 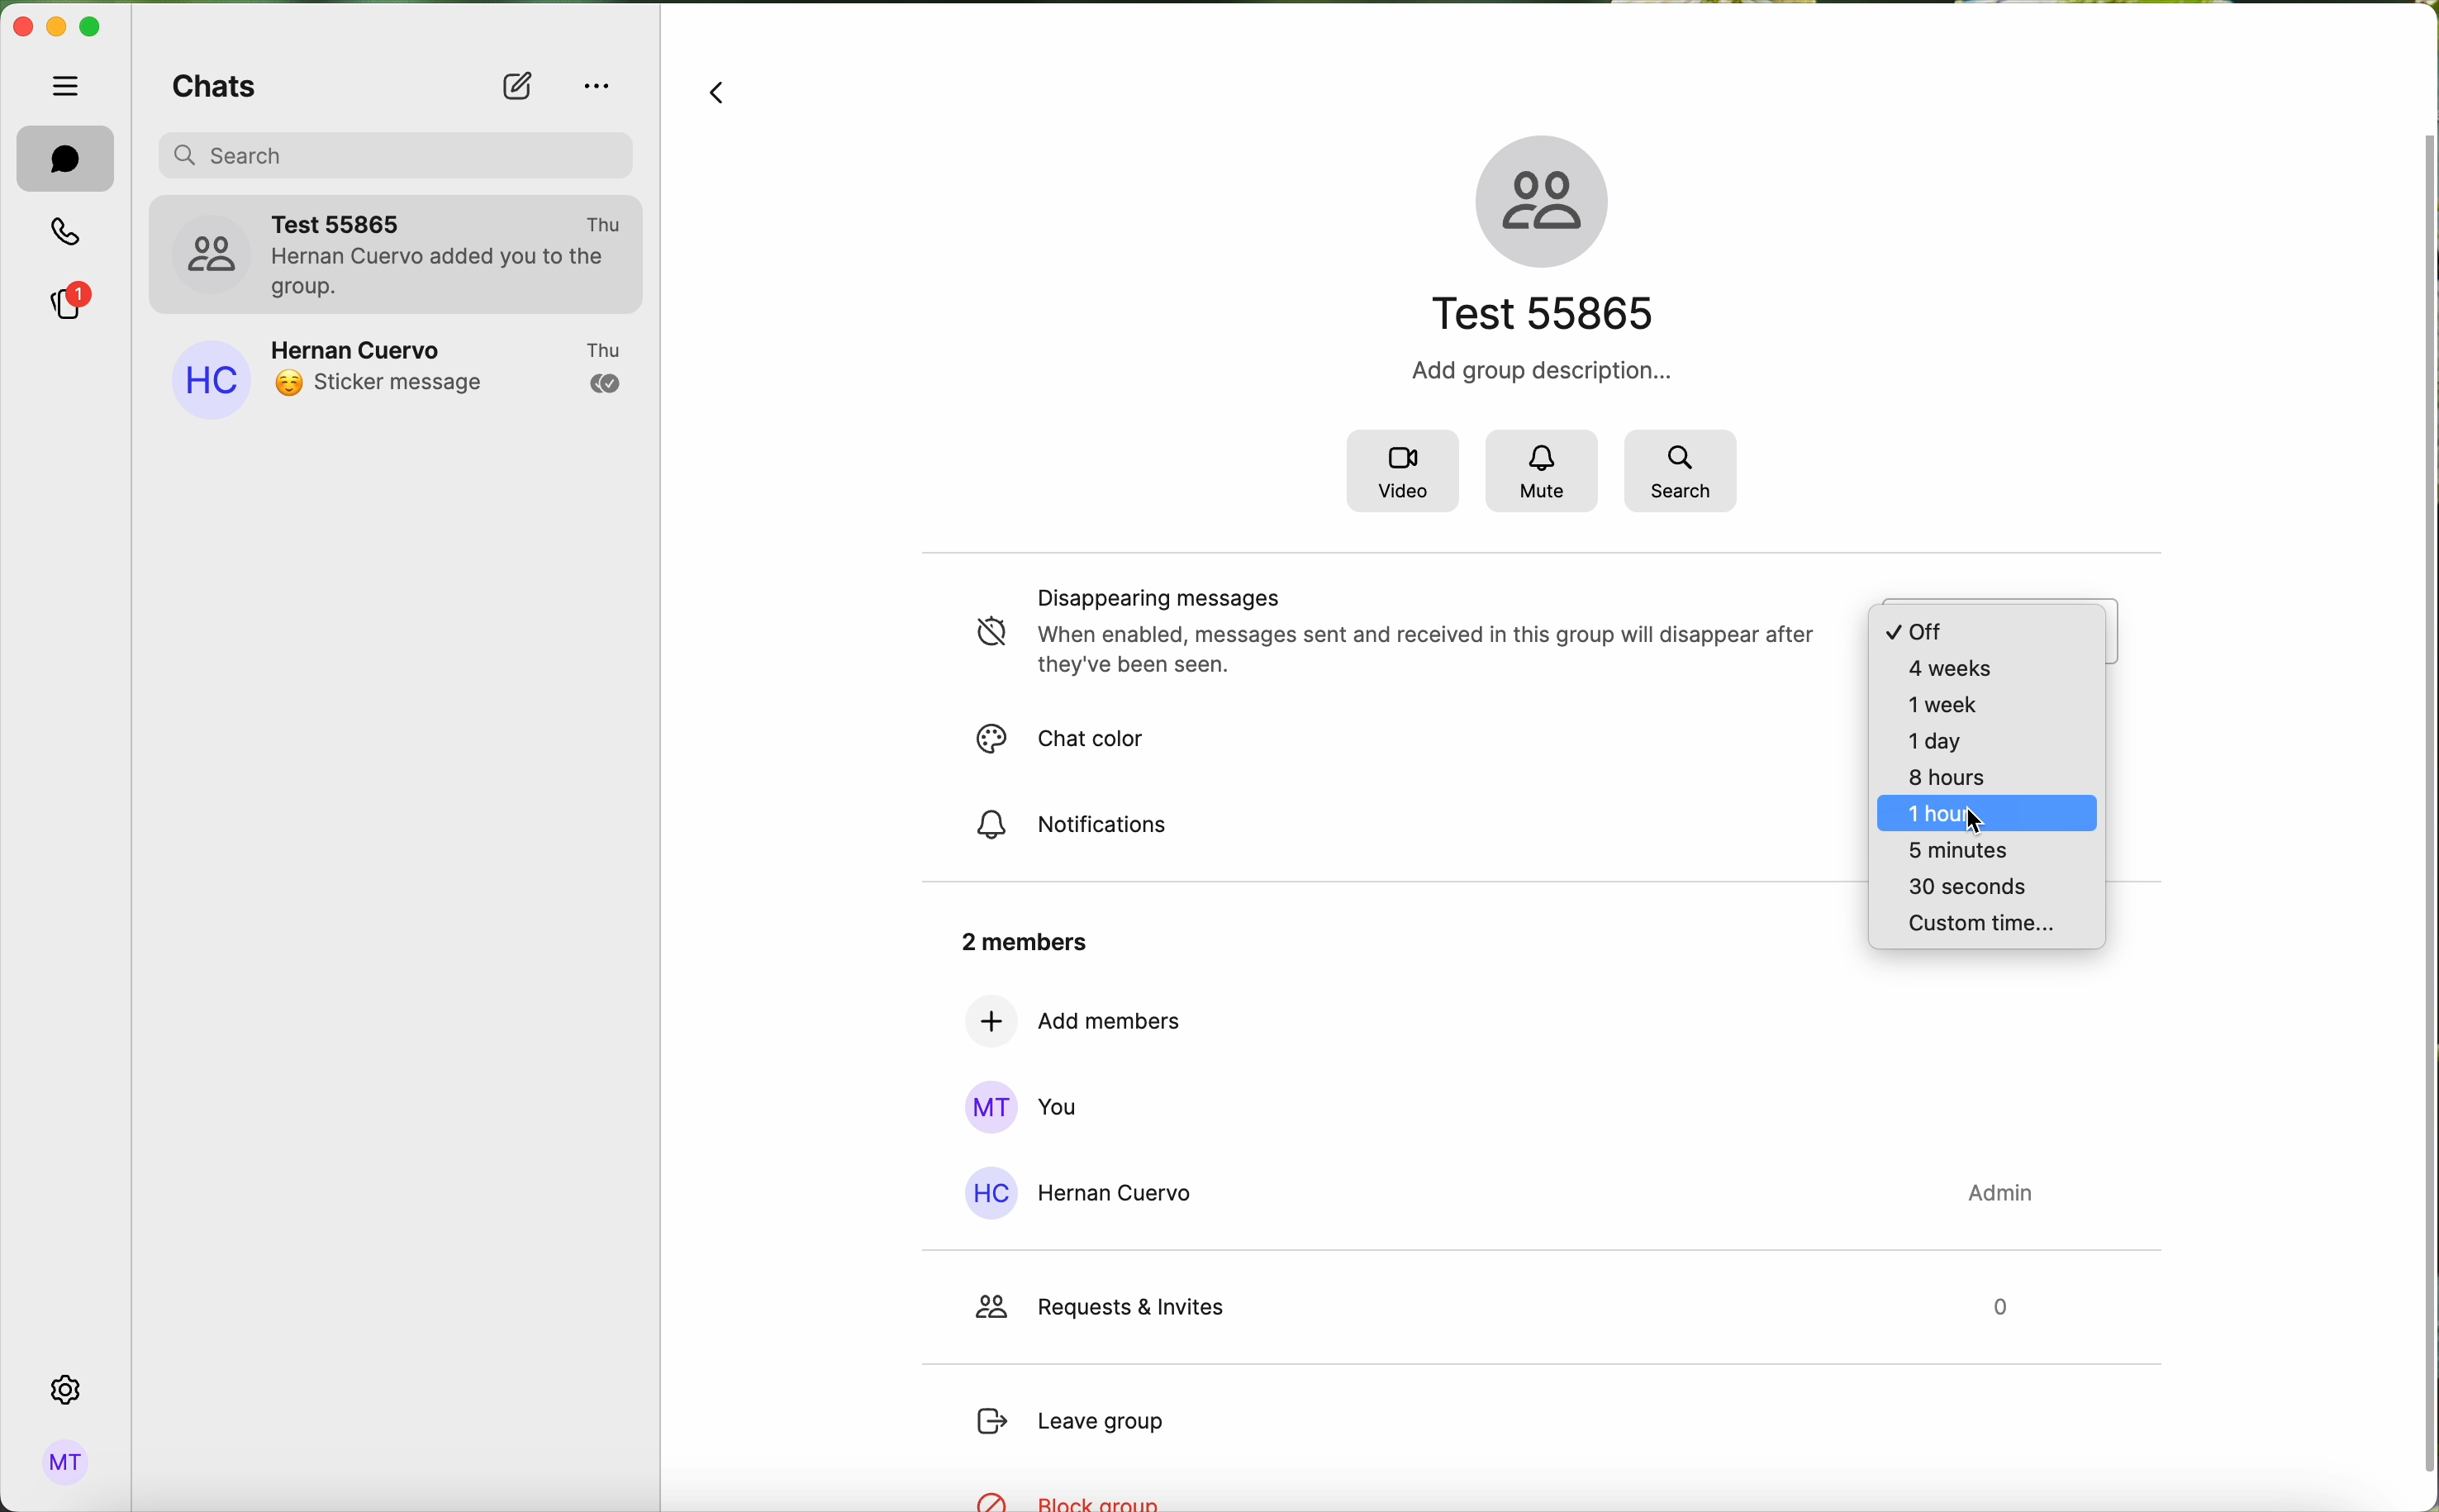 What do you see at coordinates (68, 300) in the screenshot?
I see `stories` at bounding box center [68, 300].